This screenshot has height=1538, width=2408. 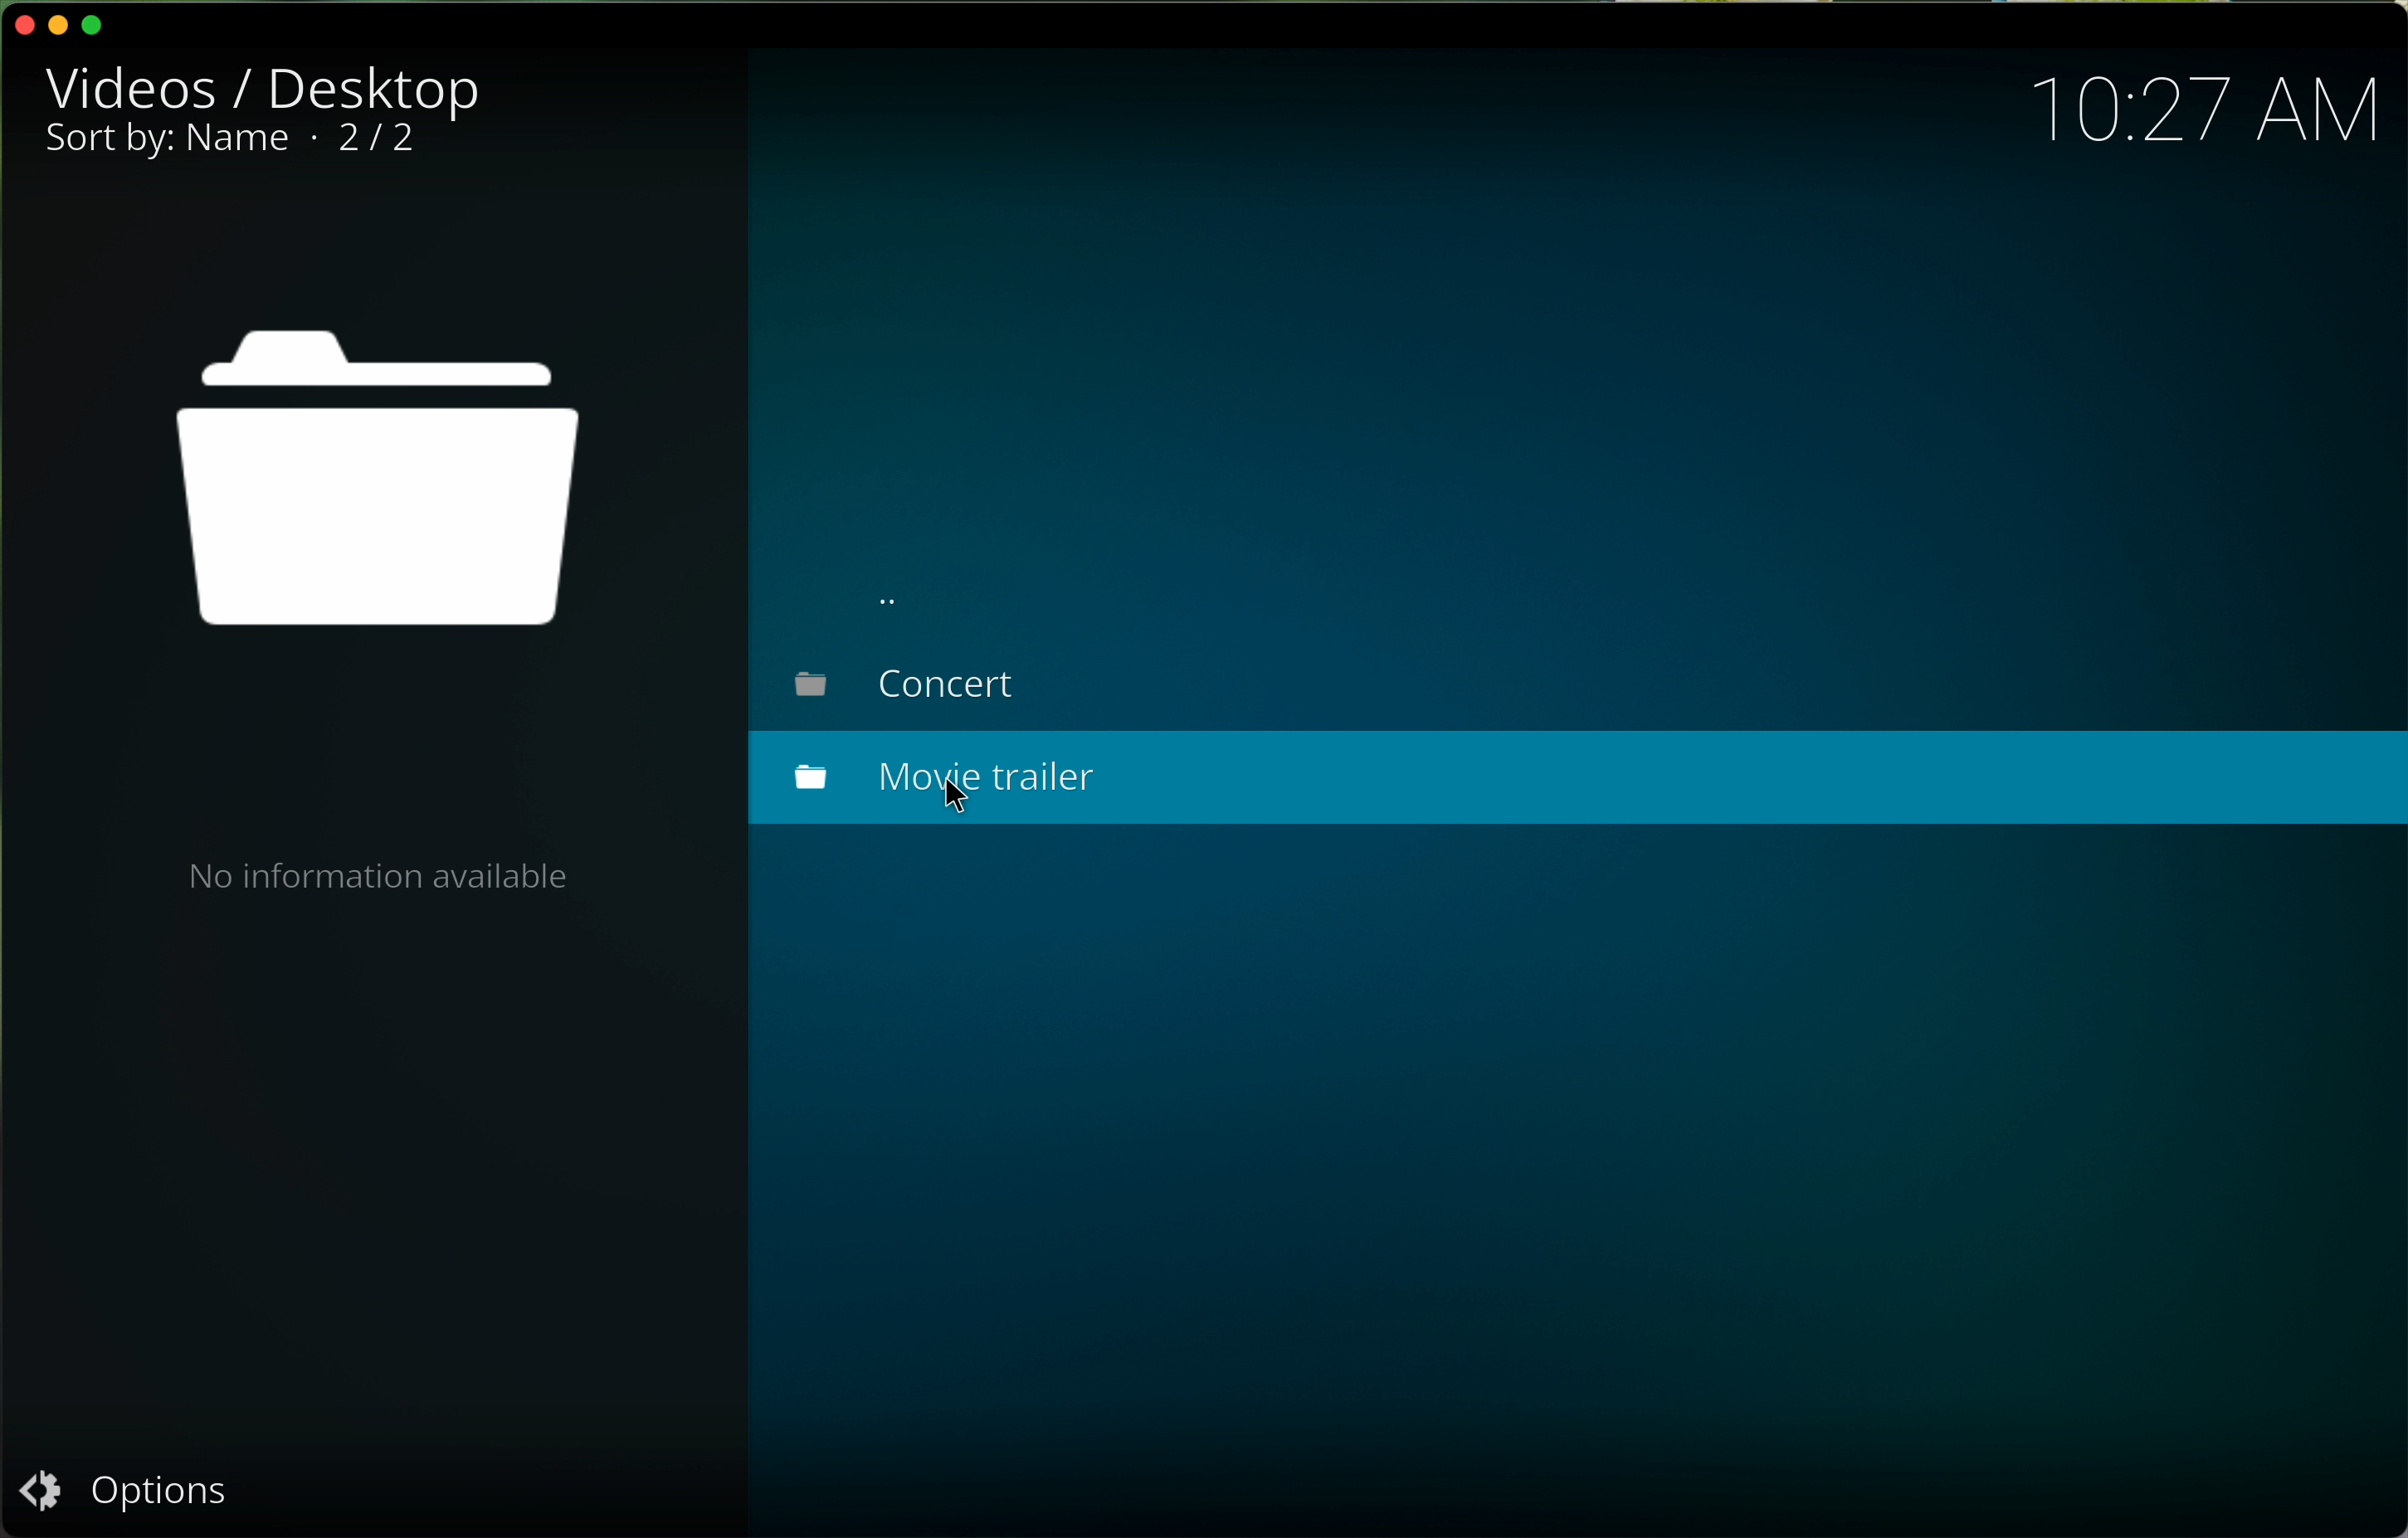 I want to click on maximise, so click(x=103, y=22).